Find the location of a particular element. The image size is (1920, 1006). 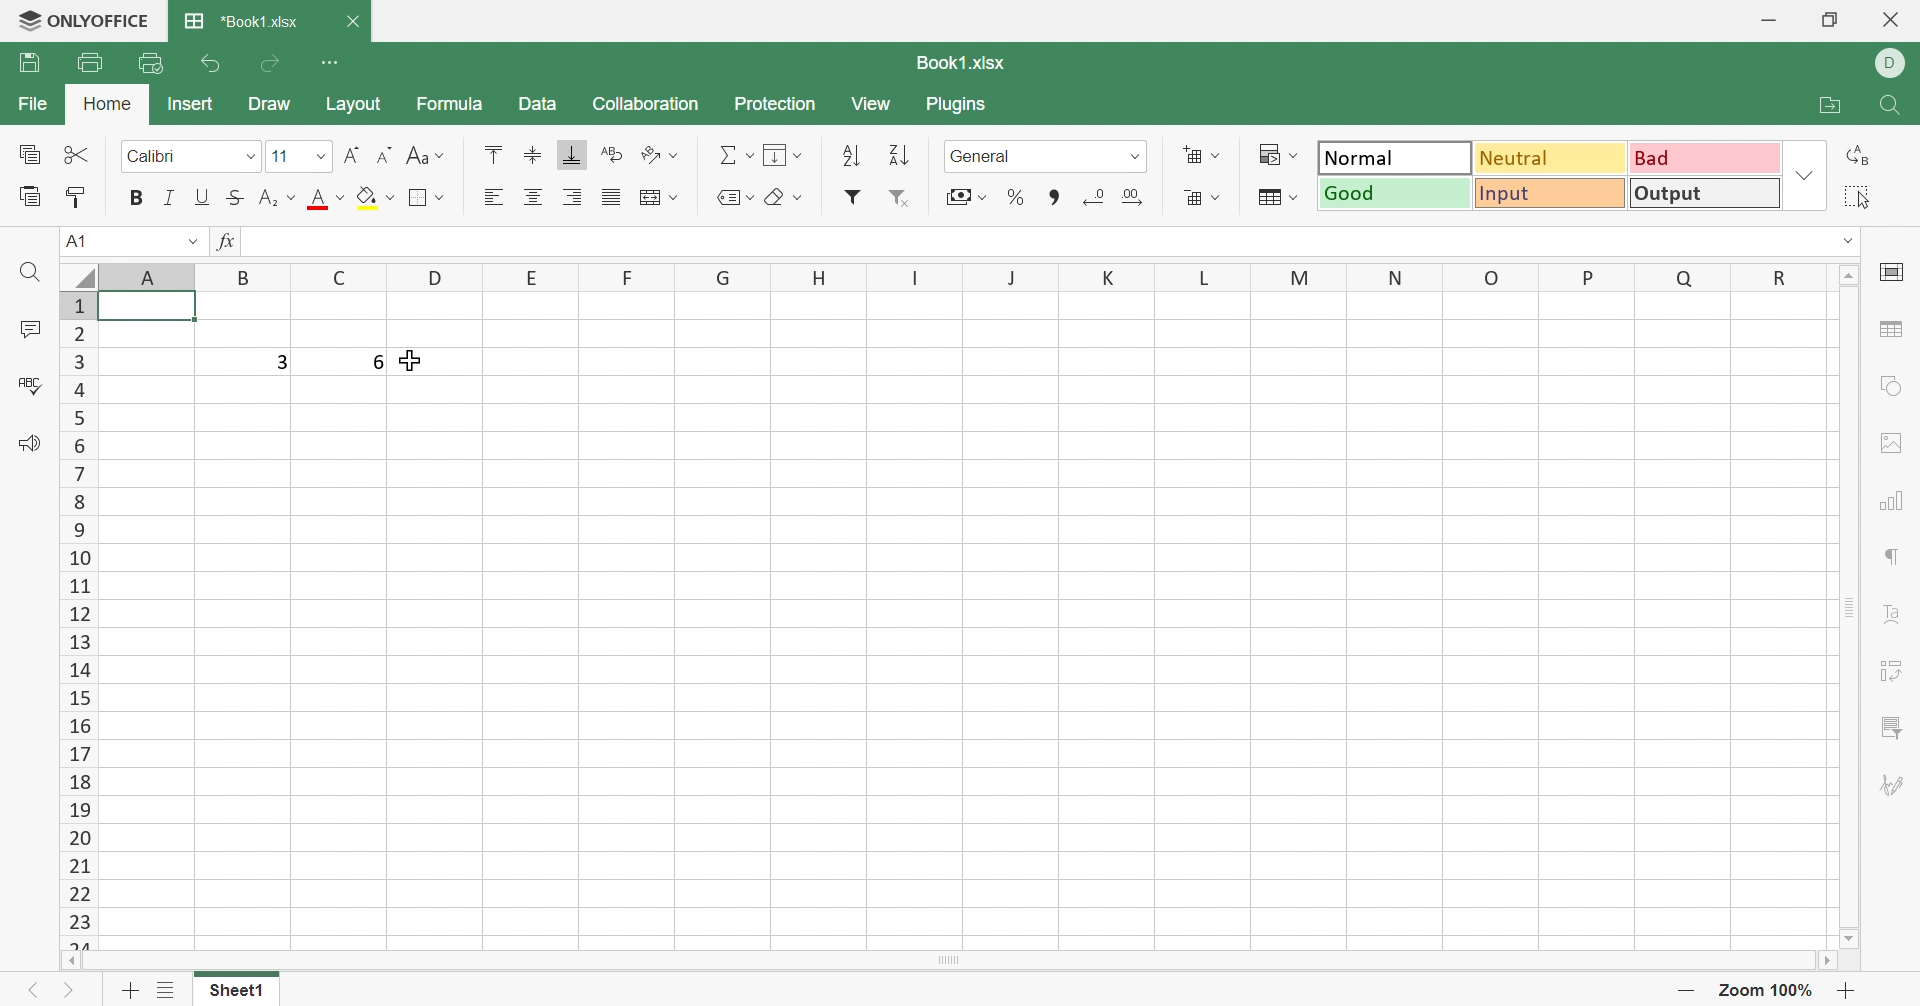

Normal is located at coordinates (1395, 160).